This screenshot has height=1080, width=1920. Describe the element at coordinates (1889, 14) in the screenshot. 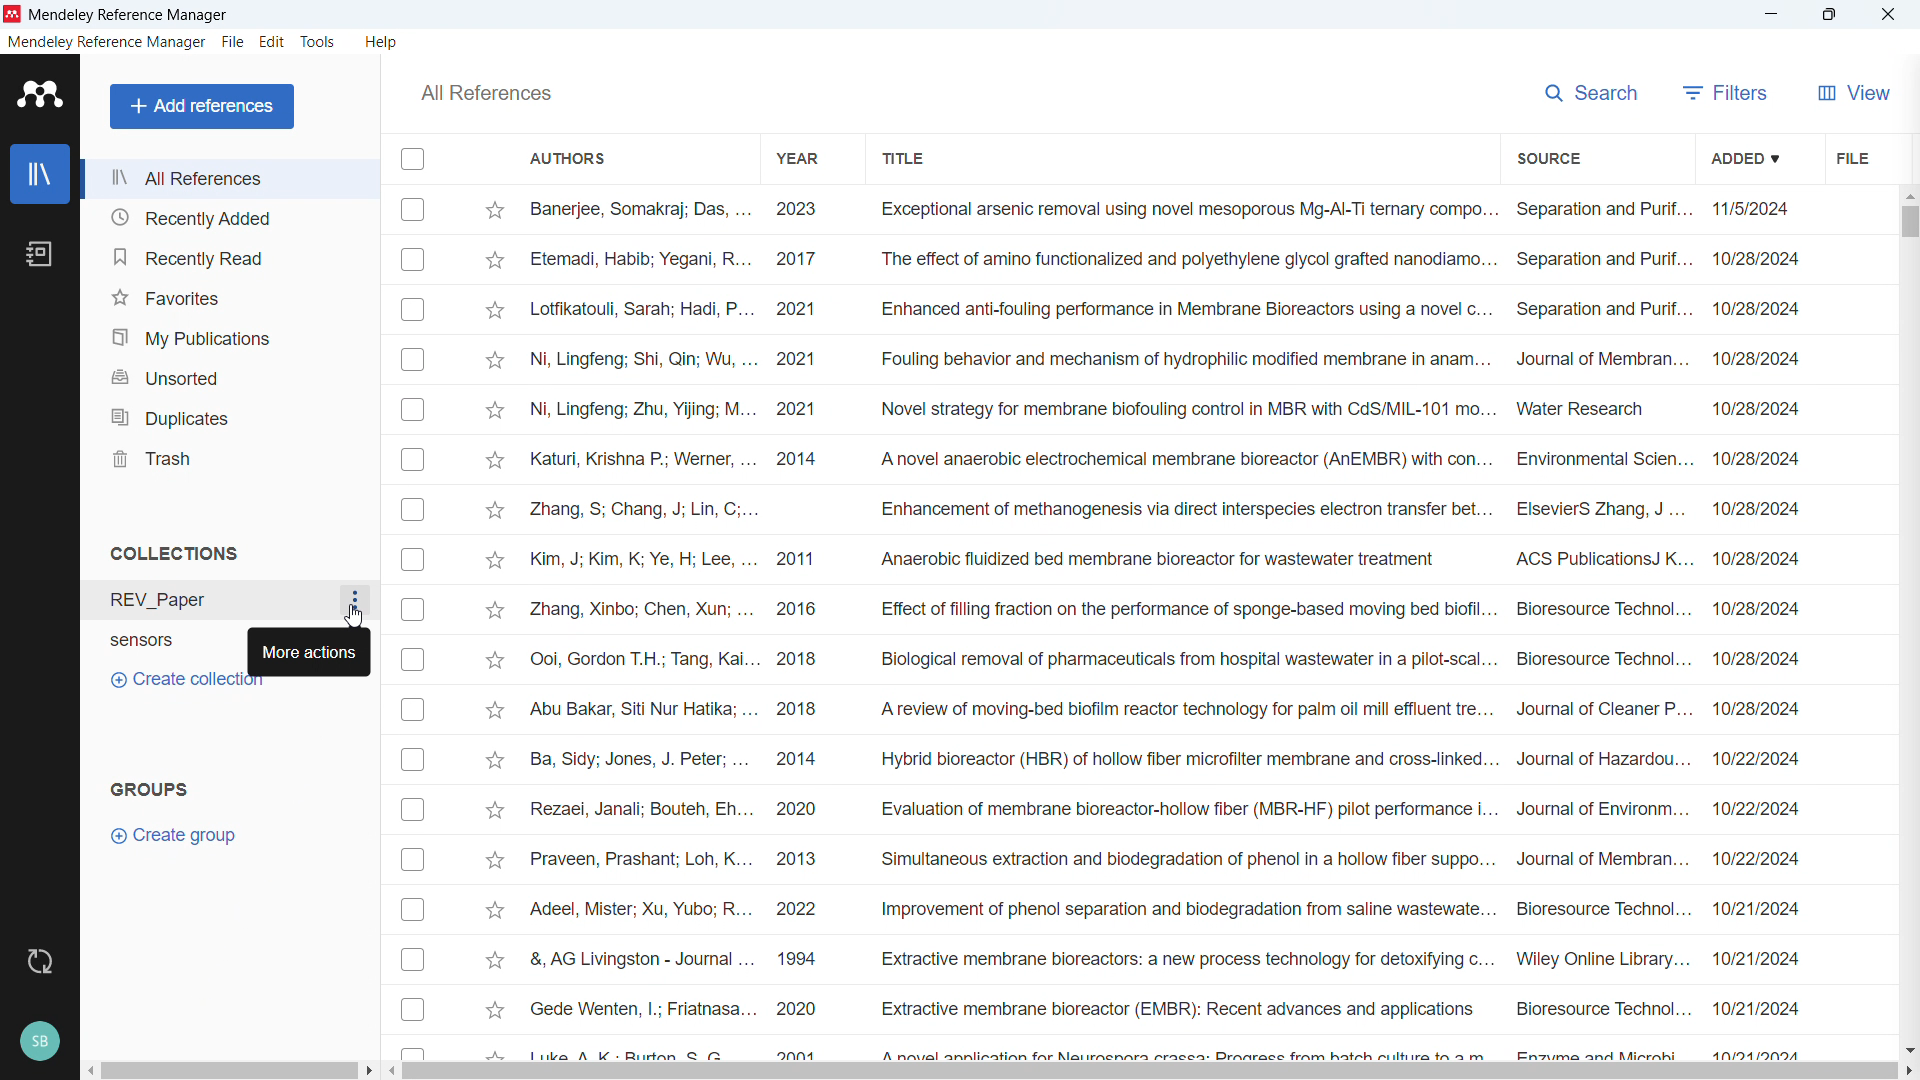

I see `Close ` at that location.